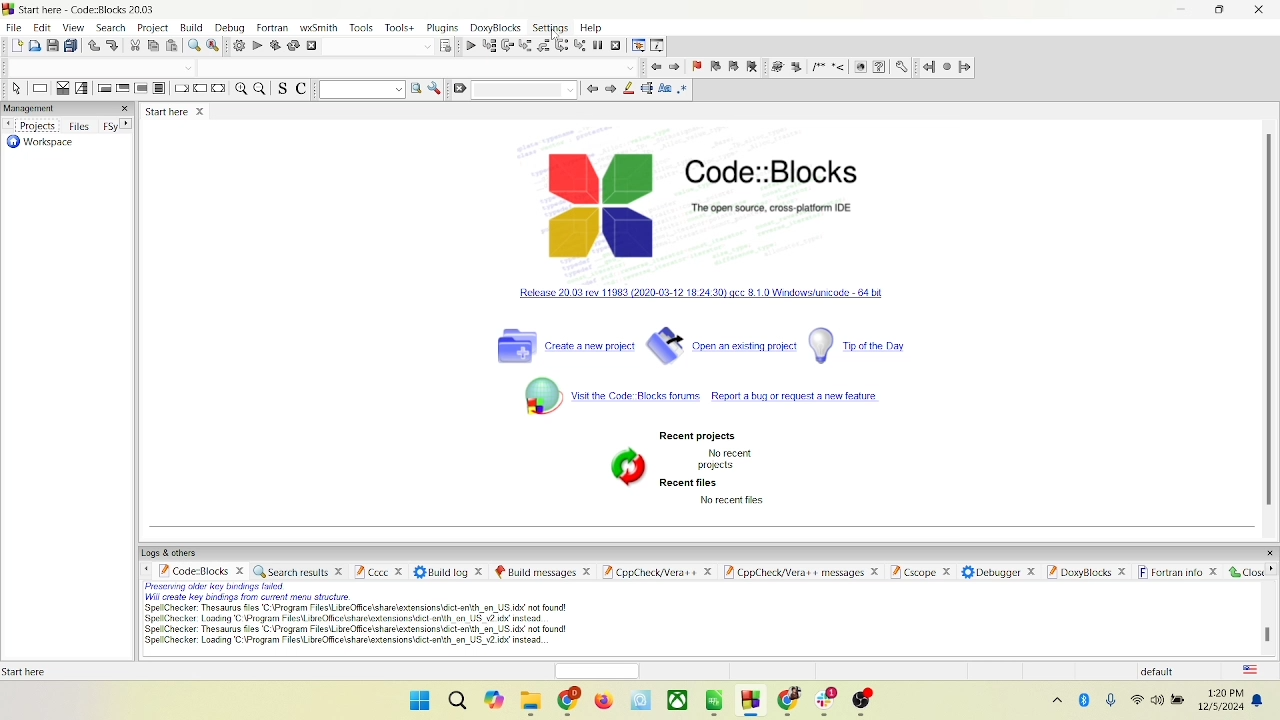 The image size is (1280, 720). I want to click on symbols, so click(805, 65).